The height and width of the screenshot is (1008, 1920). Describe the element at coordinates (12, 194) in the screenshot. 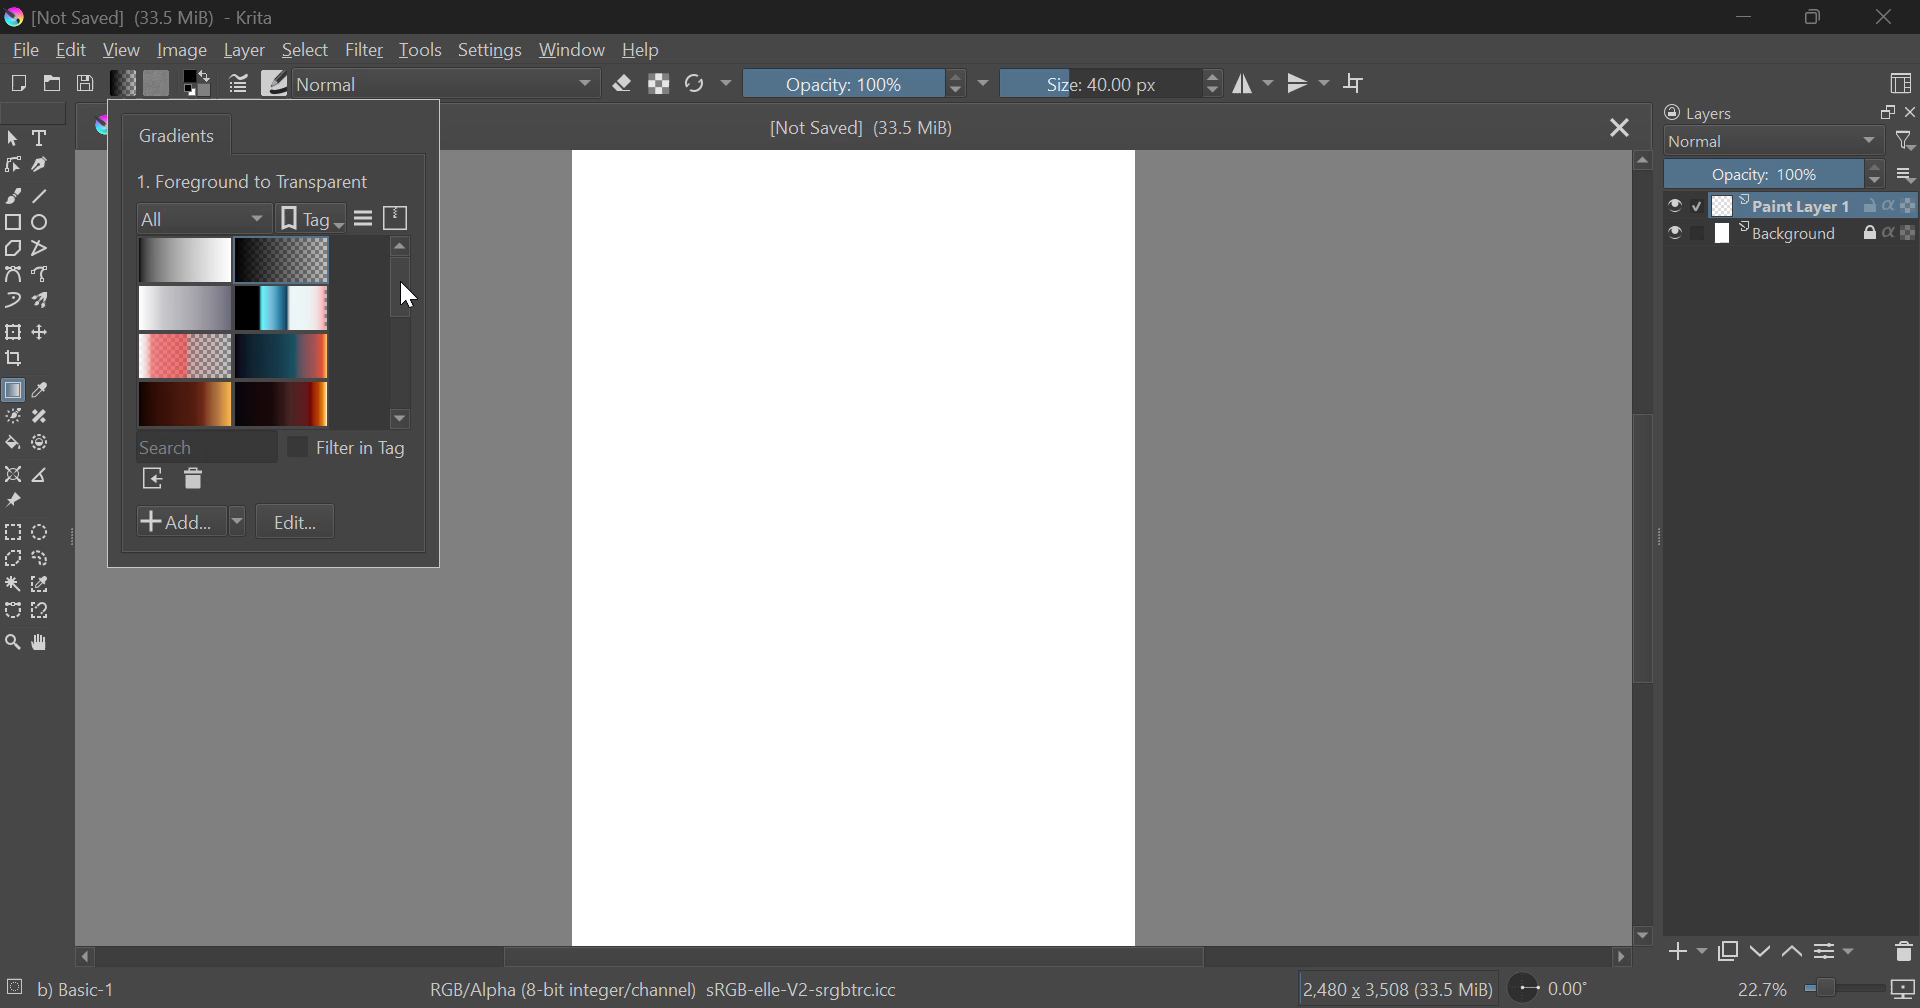

I see `Freehand` at that location.